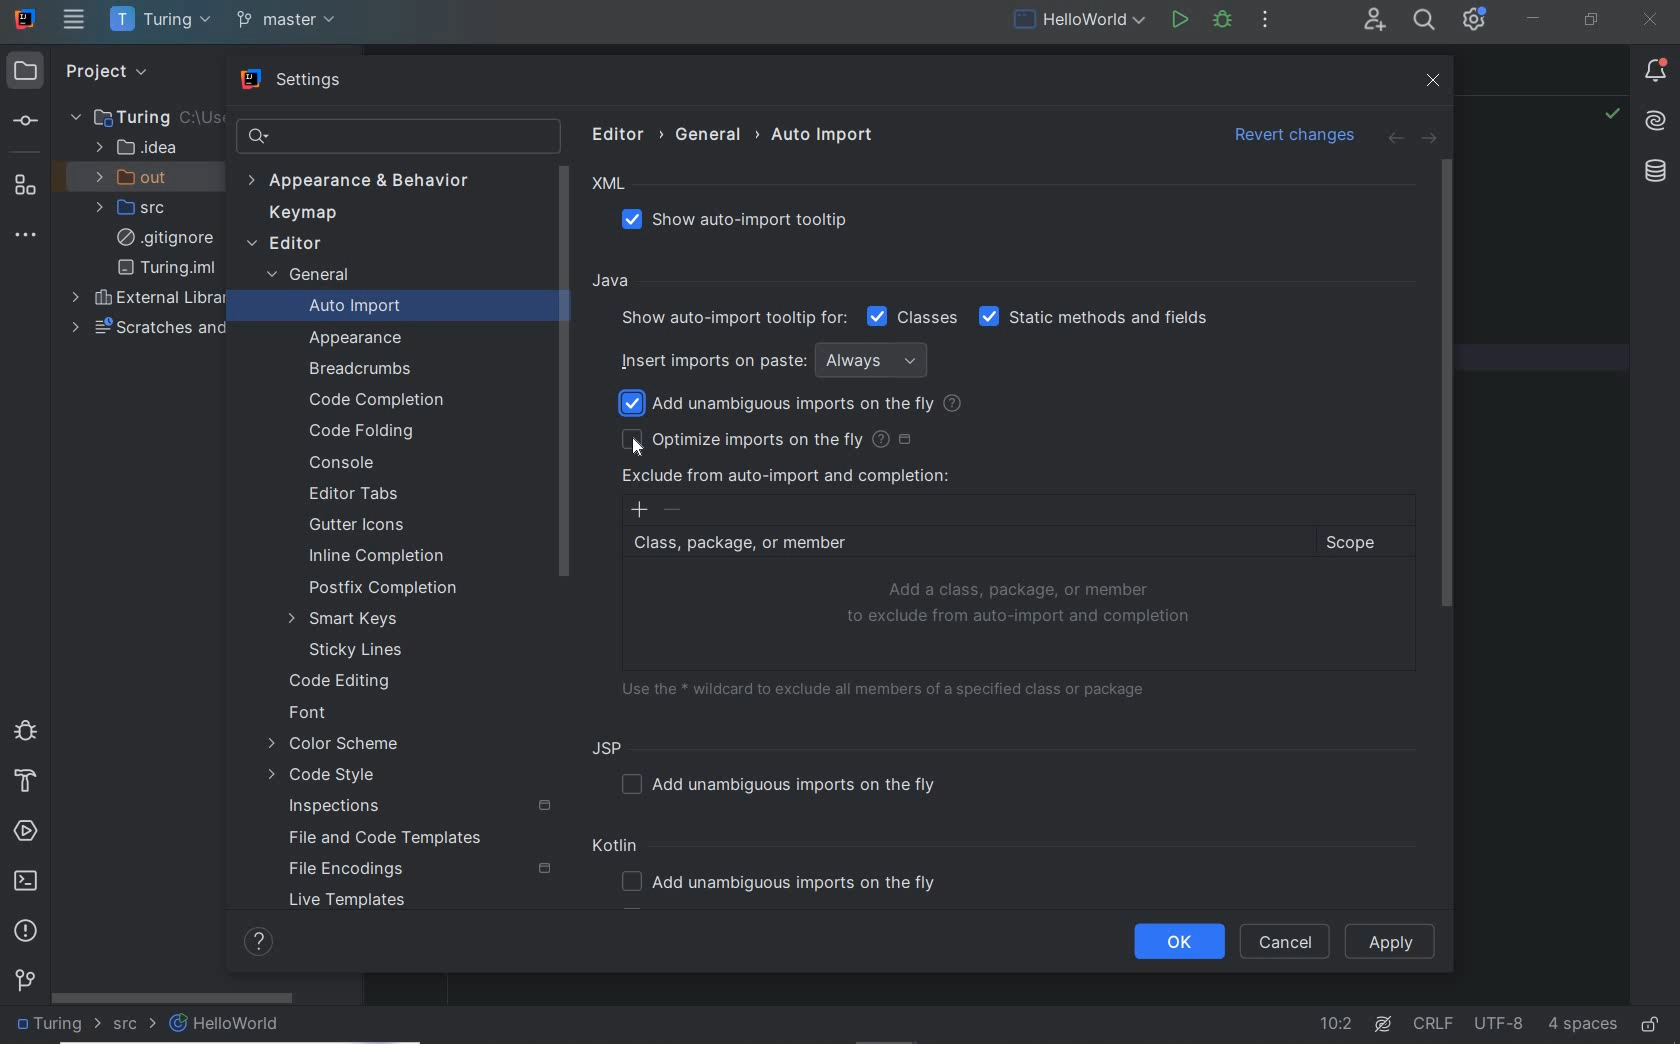 This screenshot has height=1044, width=1680. What do you see at coordinates (1288, 132) in the screenshot?
I see `Revert changes` at bounding box center [1288, 132].